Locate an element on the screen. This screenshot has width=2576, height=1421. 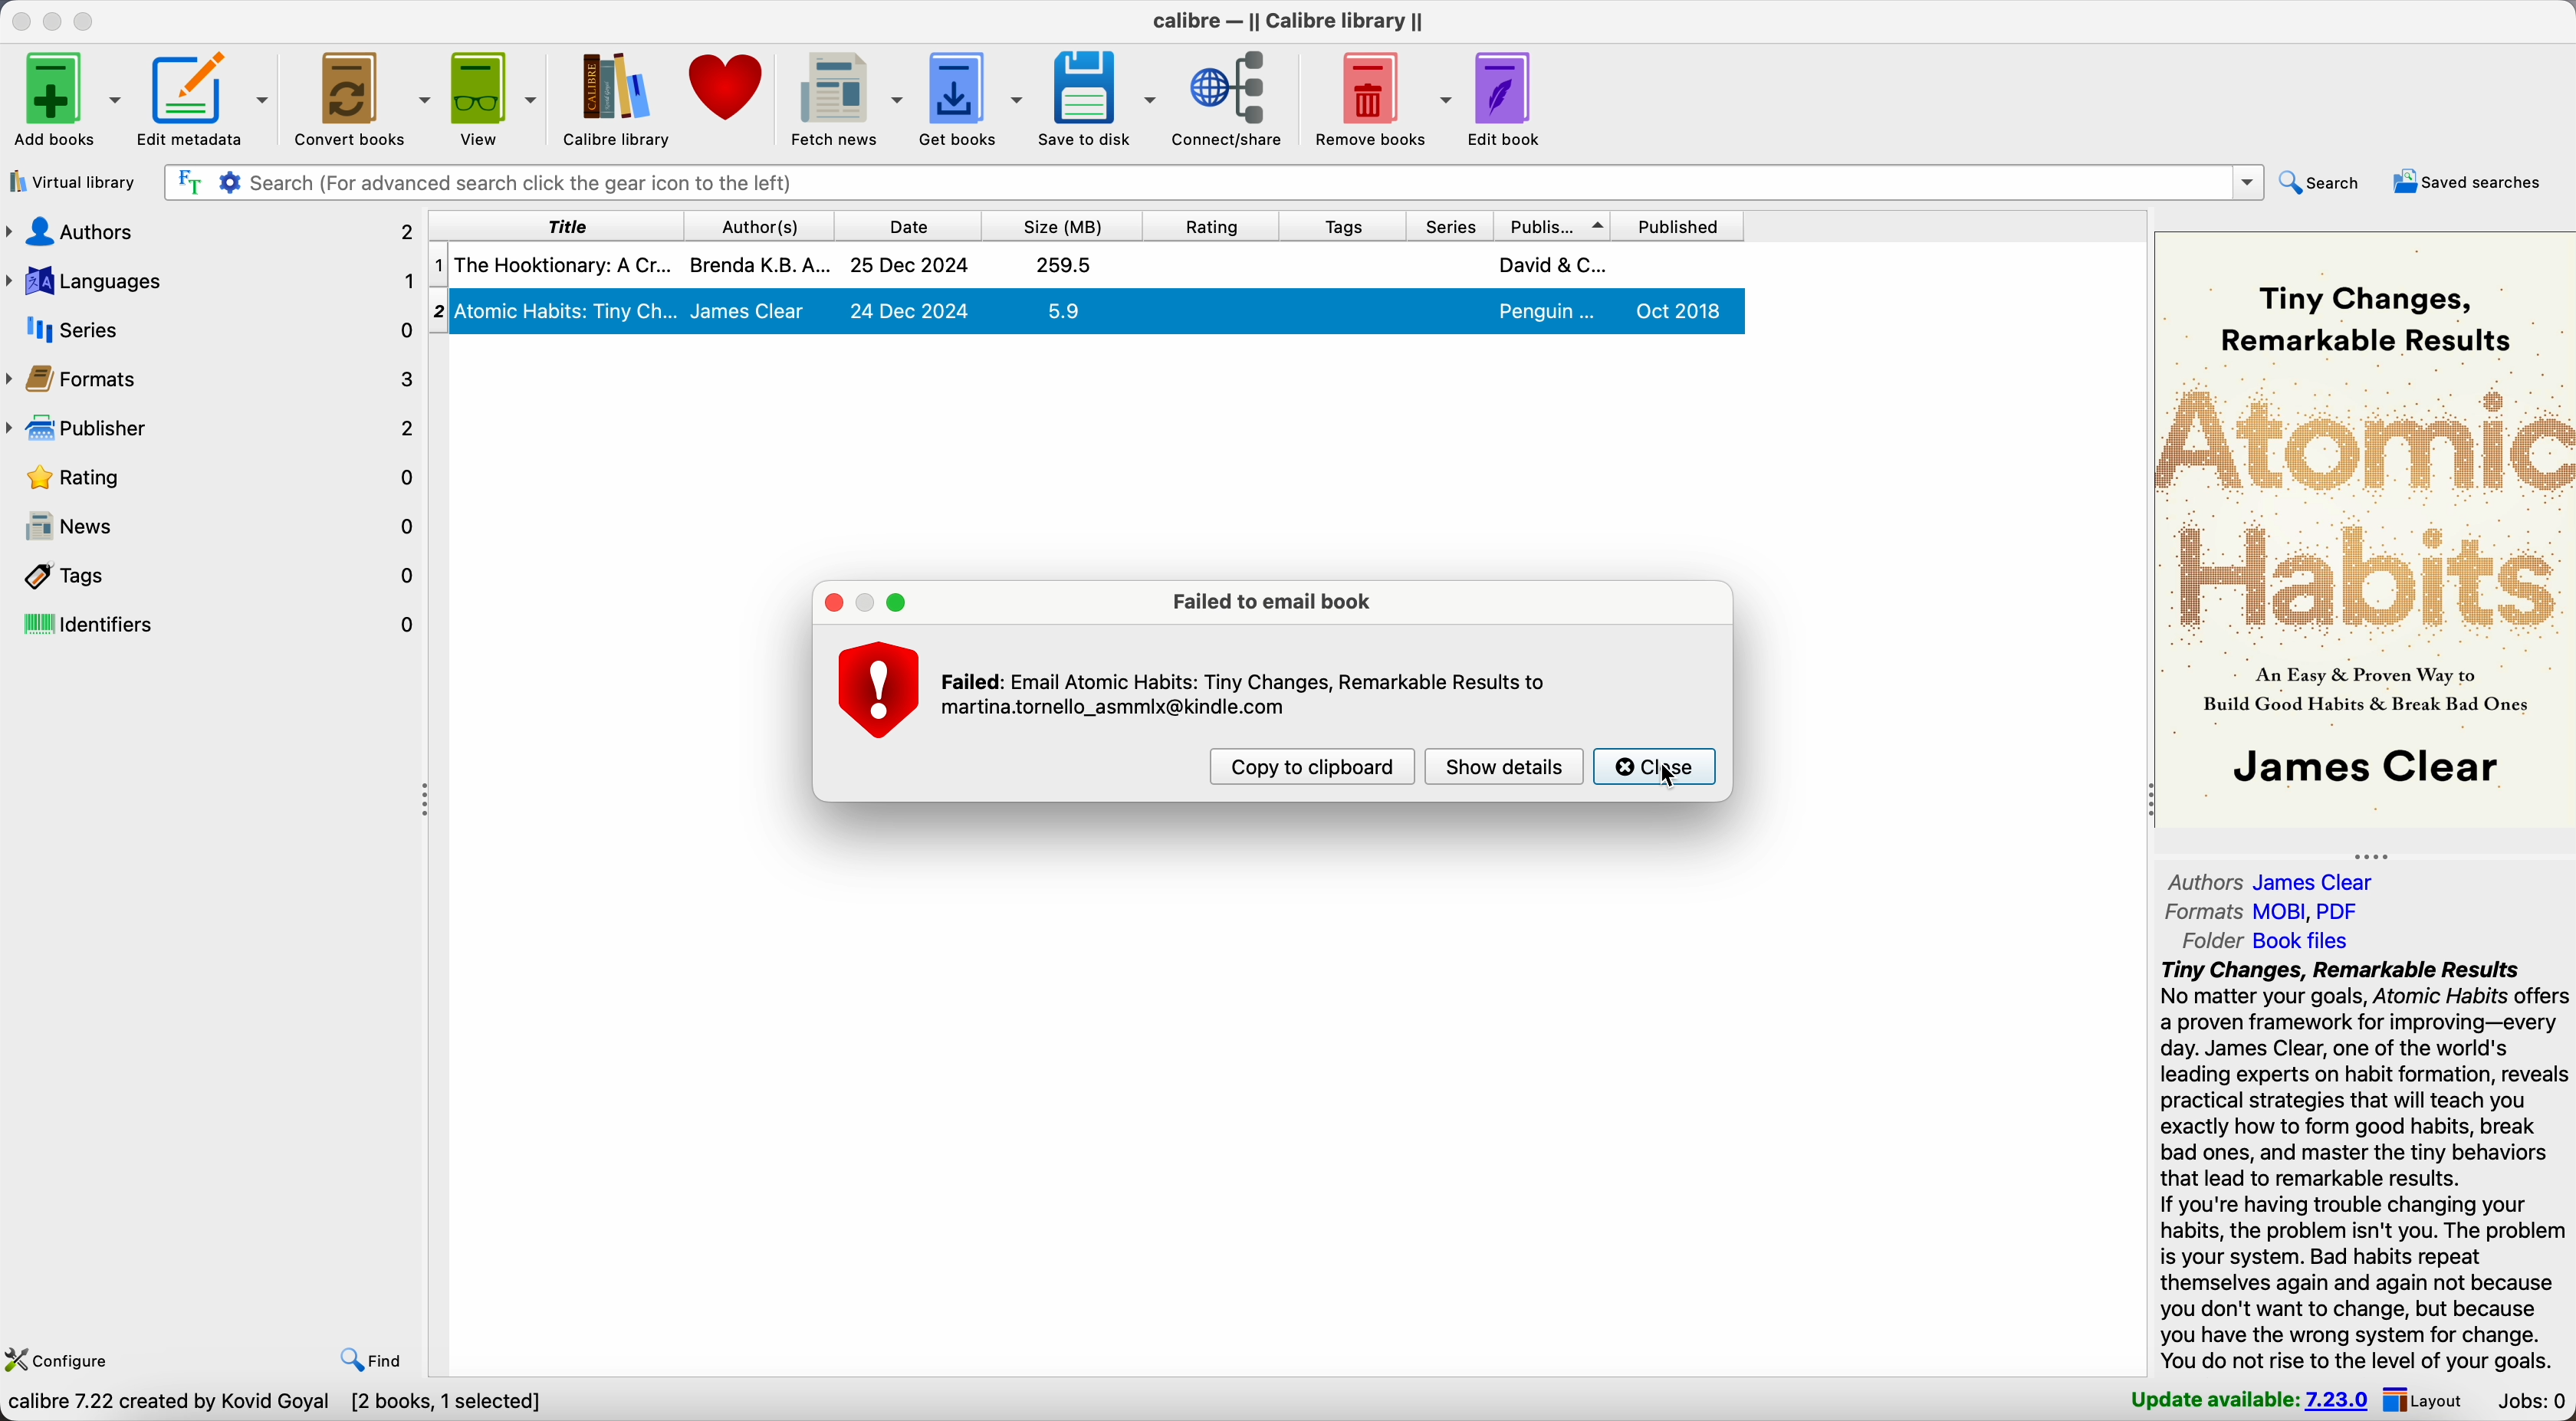
Jobs: 0 is located at coordinates (2528, 1402).